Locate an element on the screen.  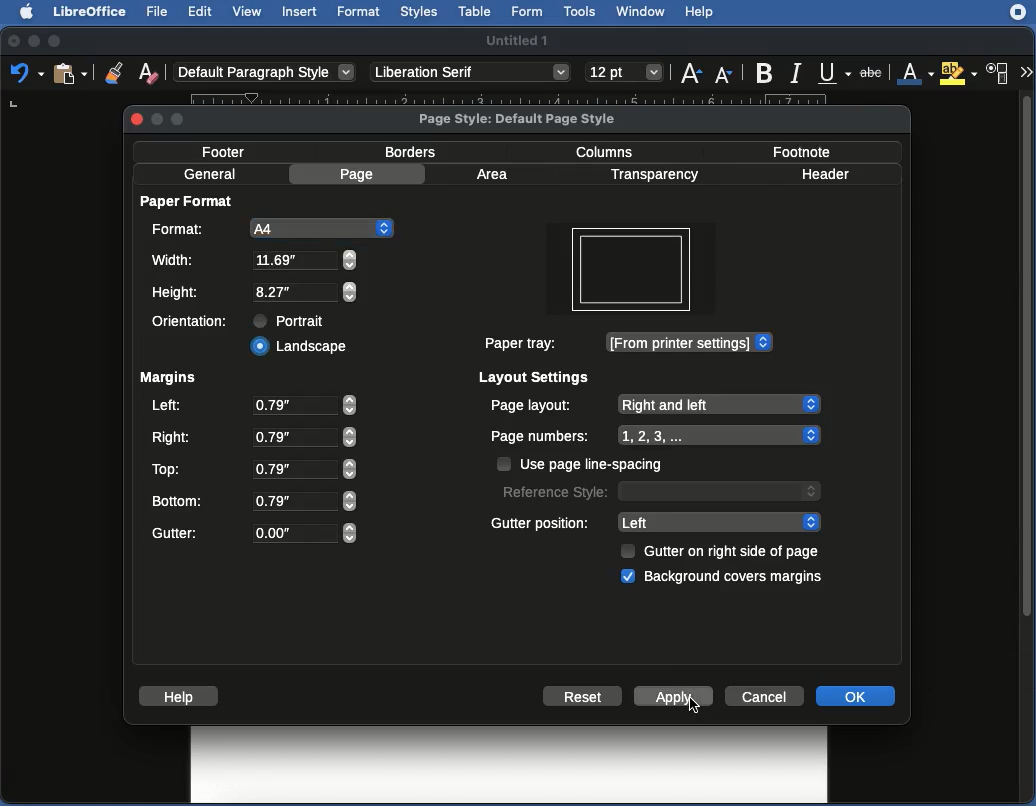
Format is located at coordinates (361, 13).